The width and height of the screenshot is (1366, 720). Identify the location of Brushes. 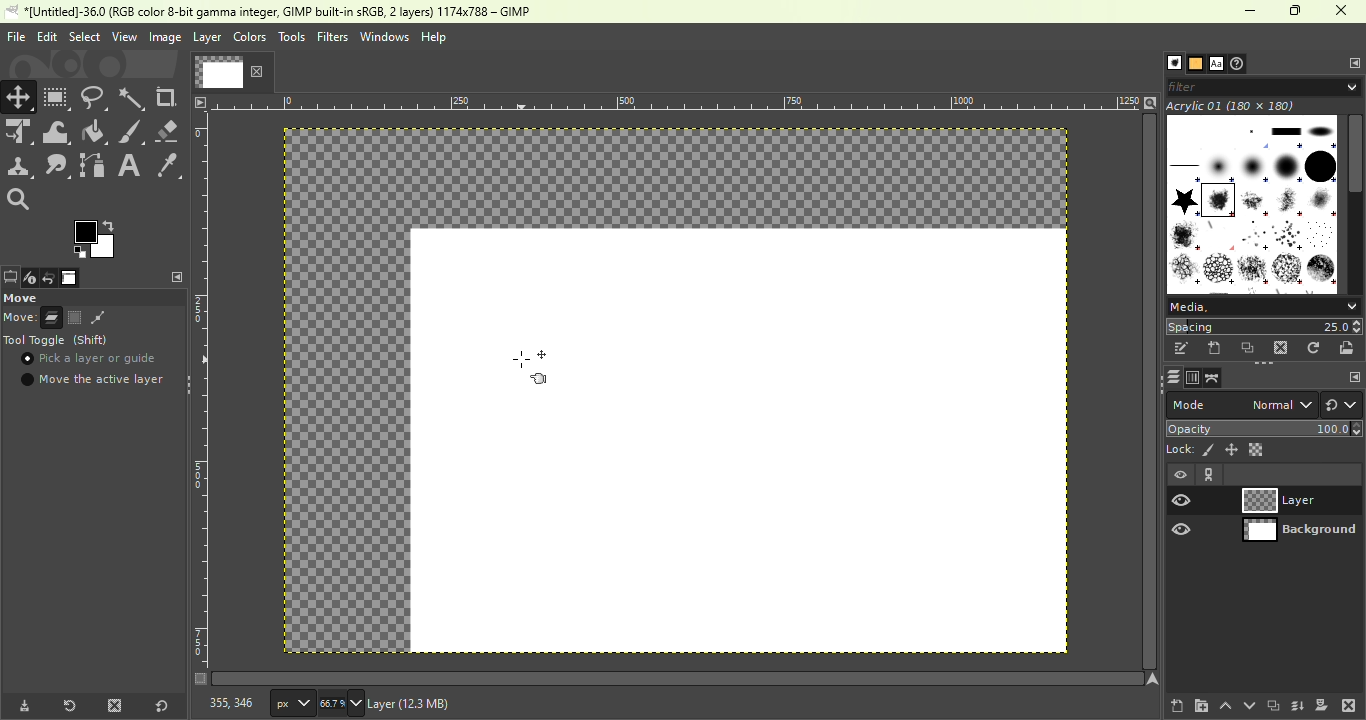
(1169, 63).